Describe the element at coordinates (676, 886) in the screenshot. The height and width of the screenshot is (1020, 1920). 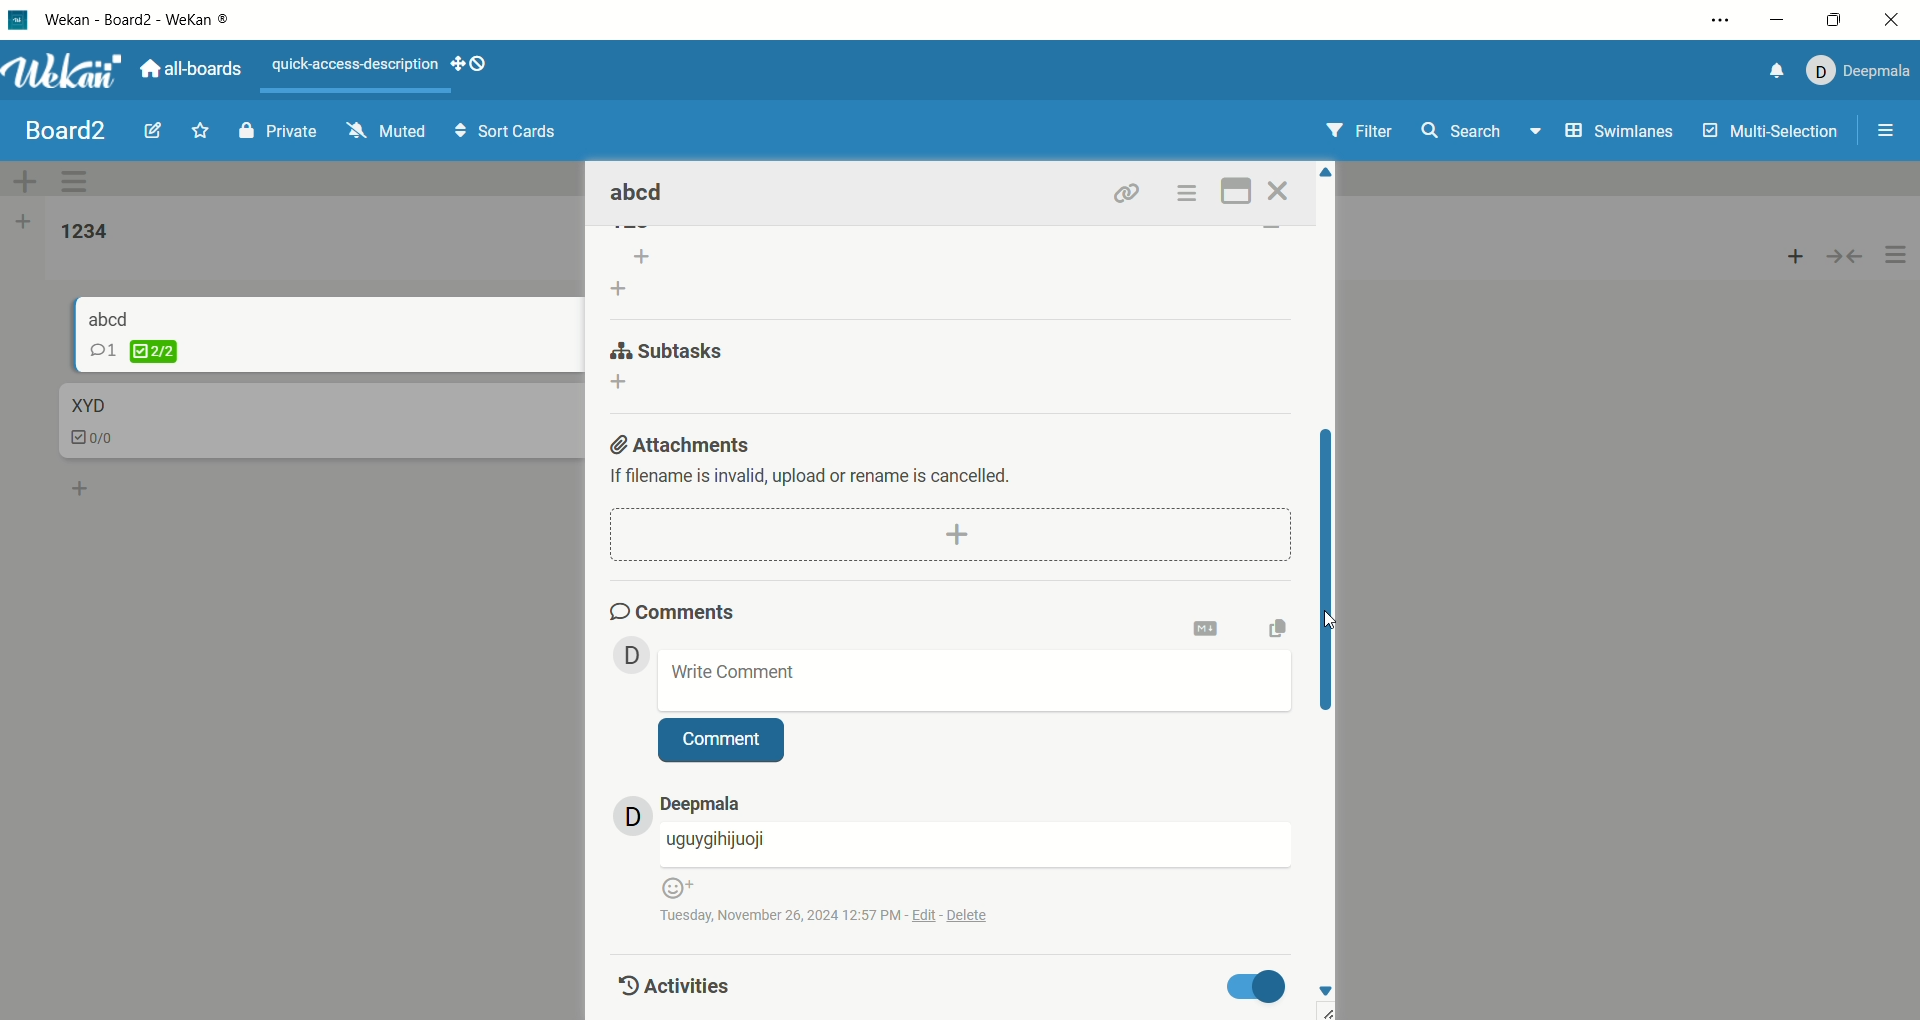
I see `emoji` at that location.